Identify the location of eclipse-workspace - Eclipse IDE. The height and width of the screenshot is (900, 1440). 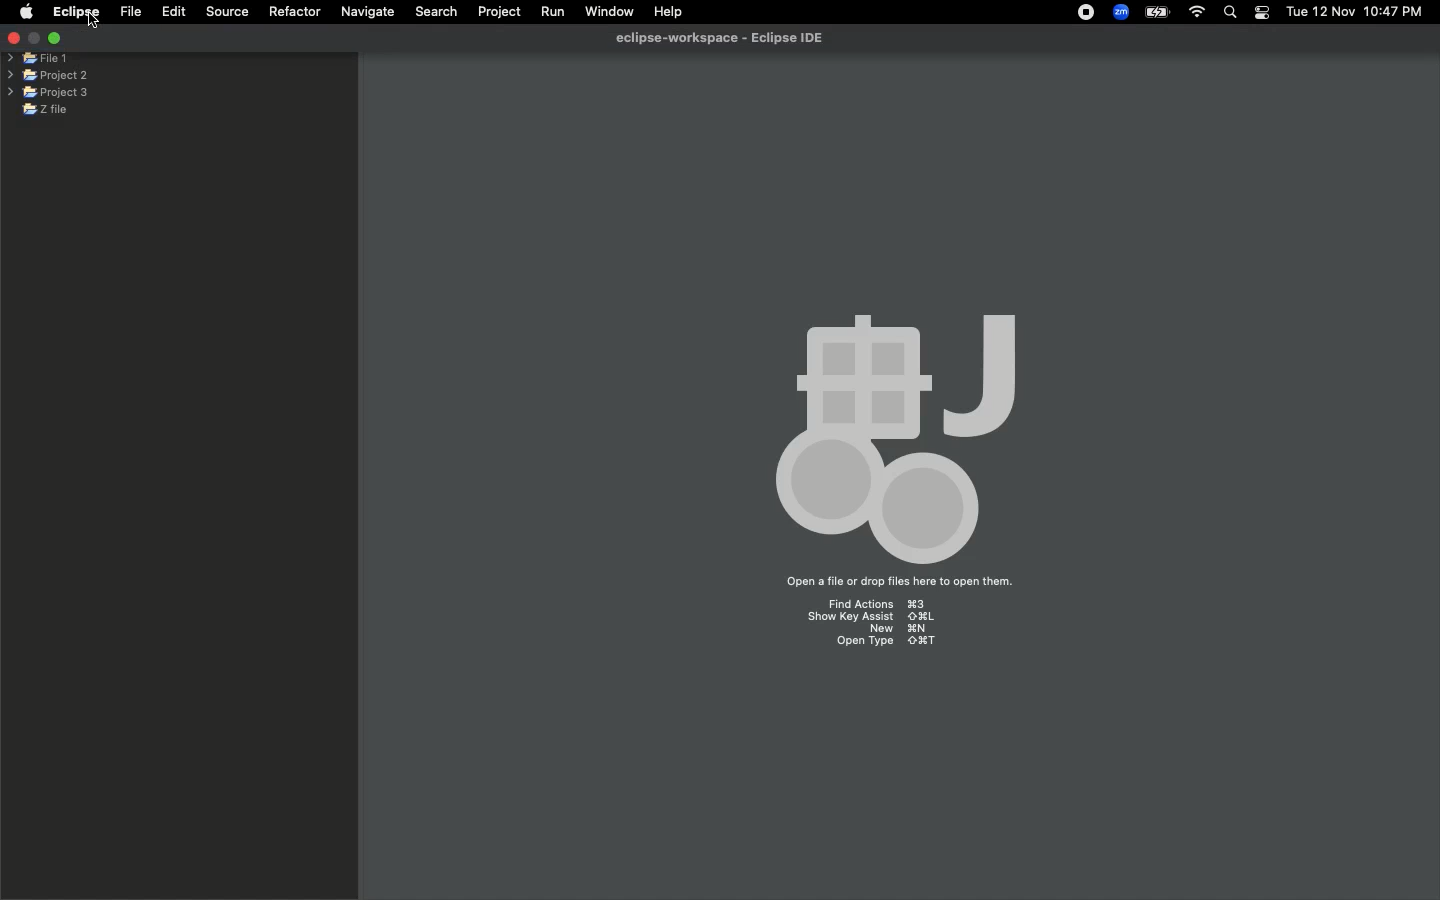
(725, 37).